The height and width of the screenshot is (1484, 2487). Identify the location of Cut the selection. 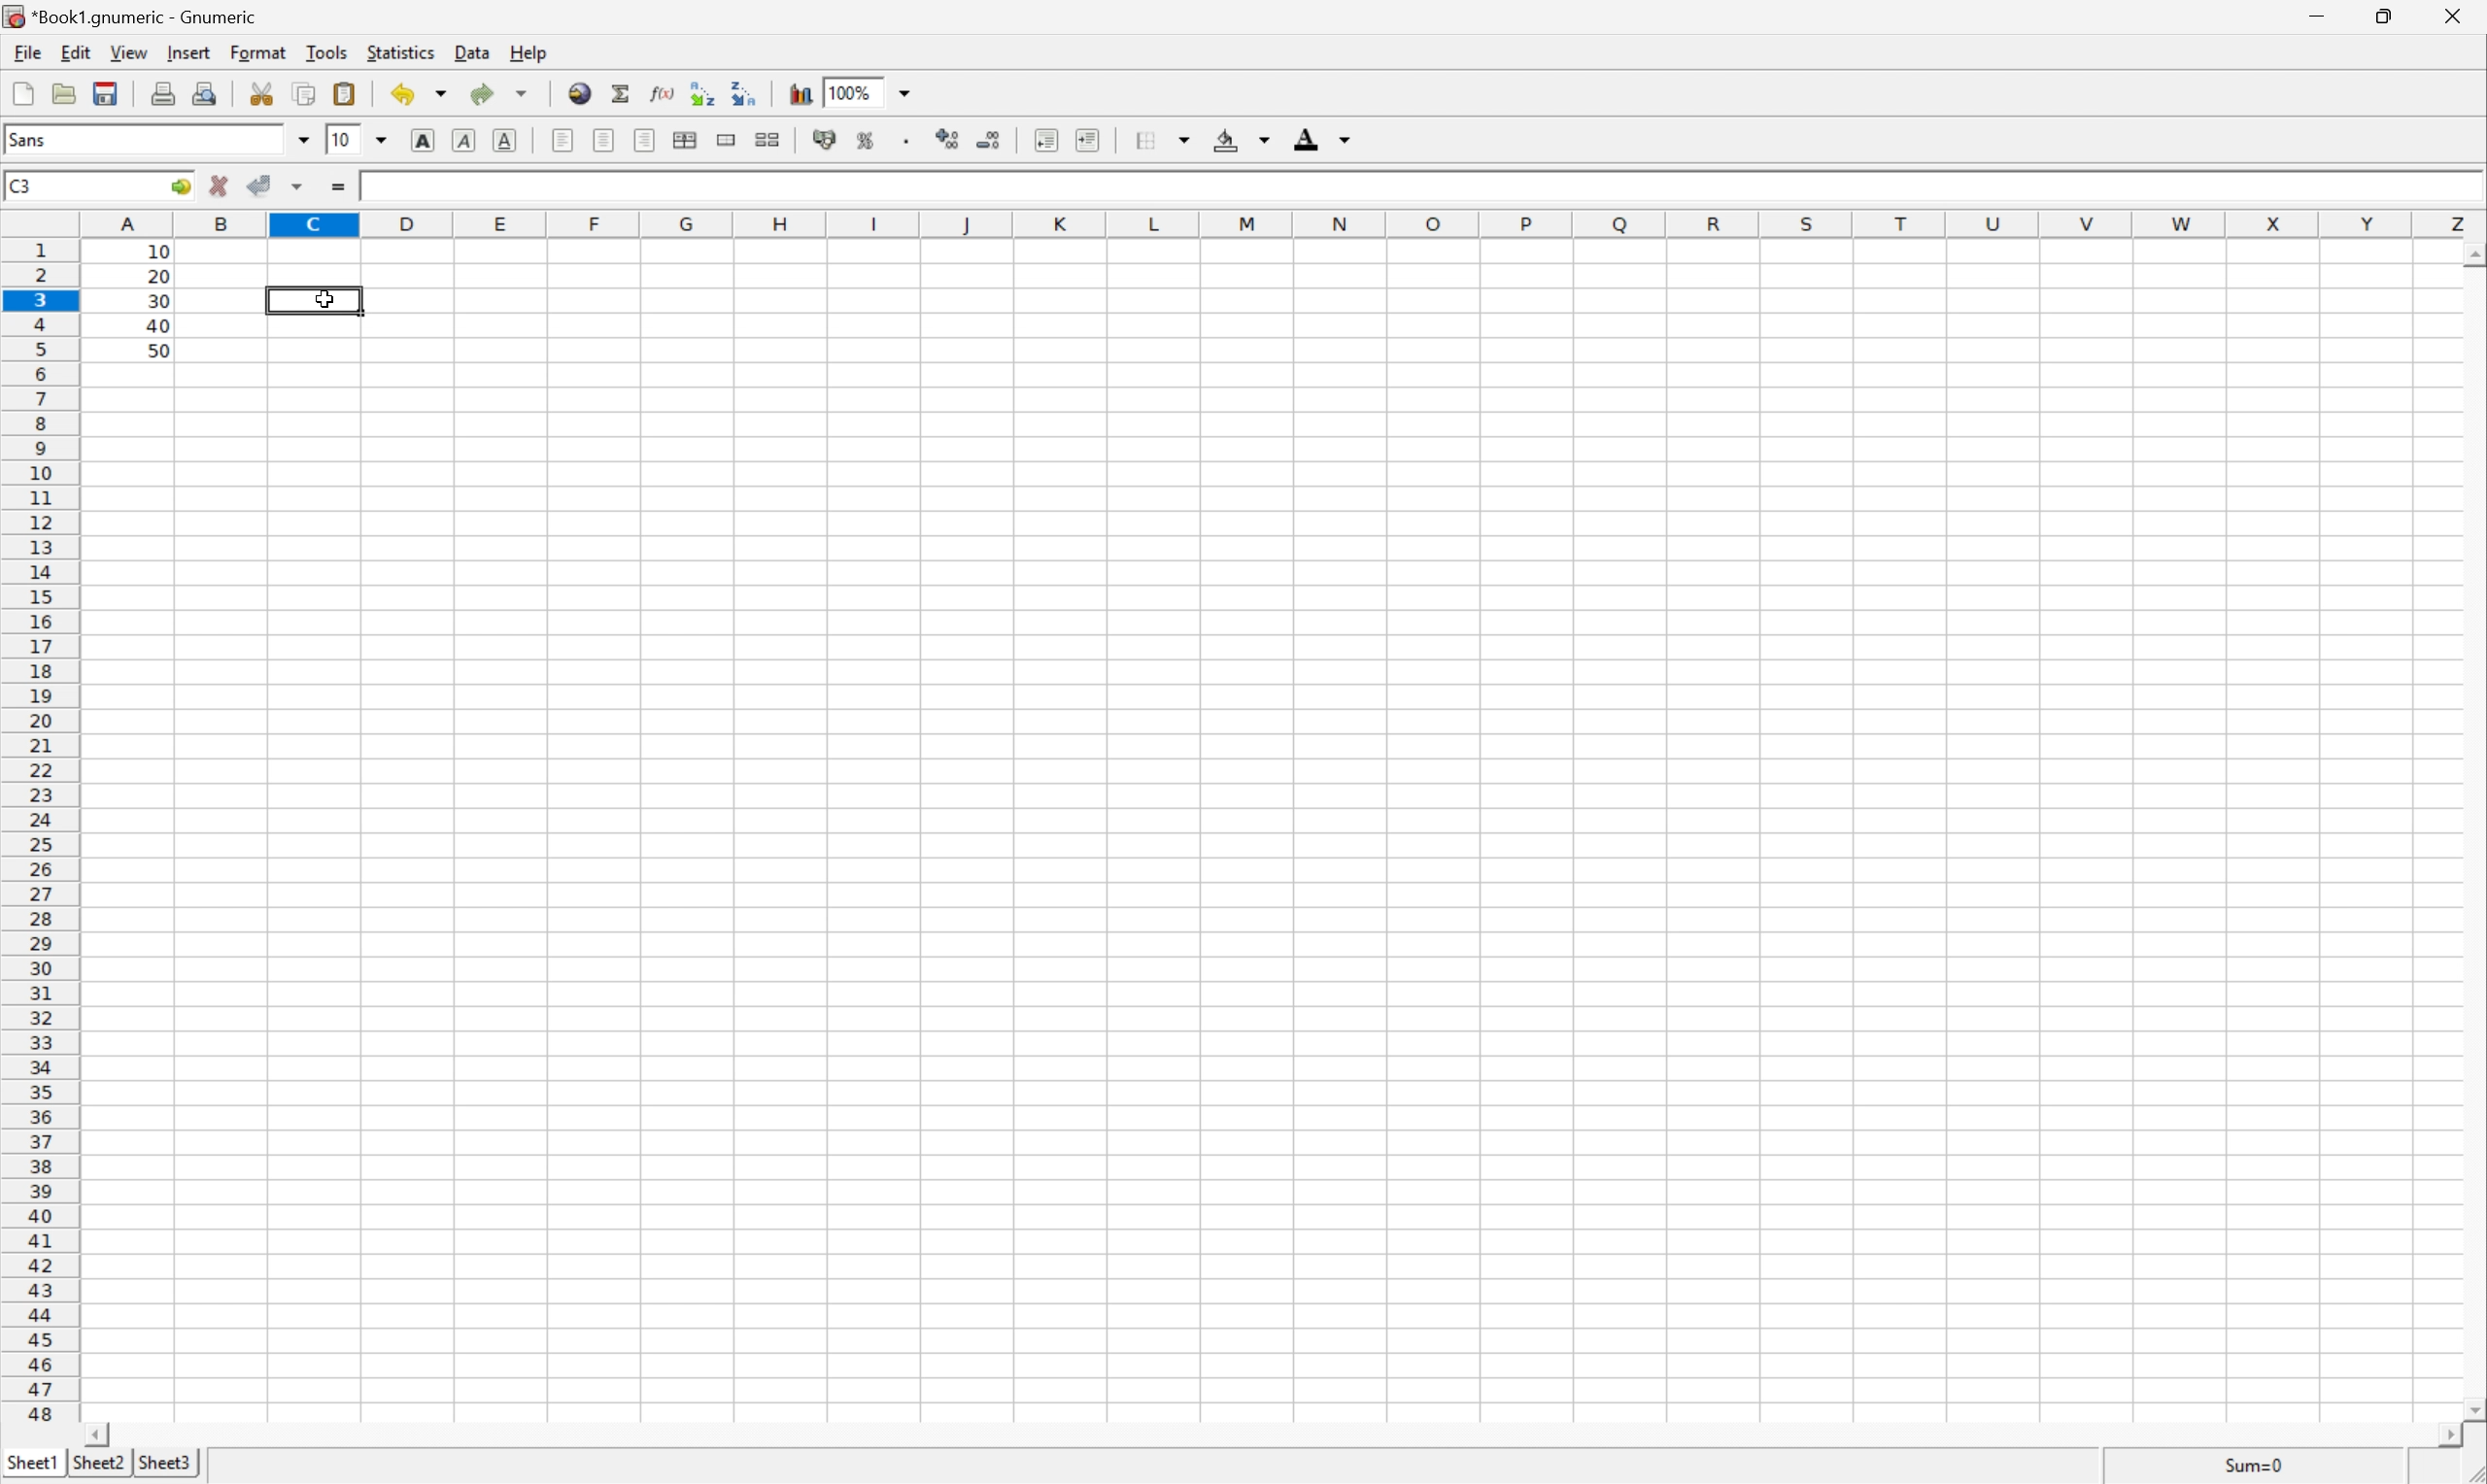
(260, 92).